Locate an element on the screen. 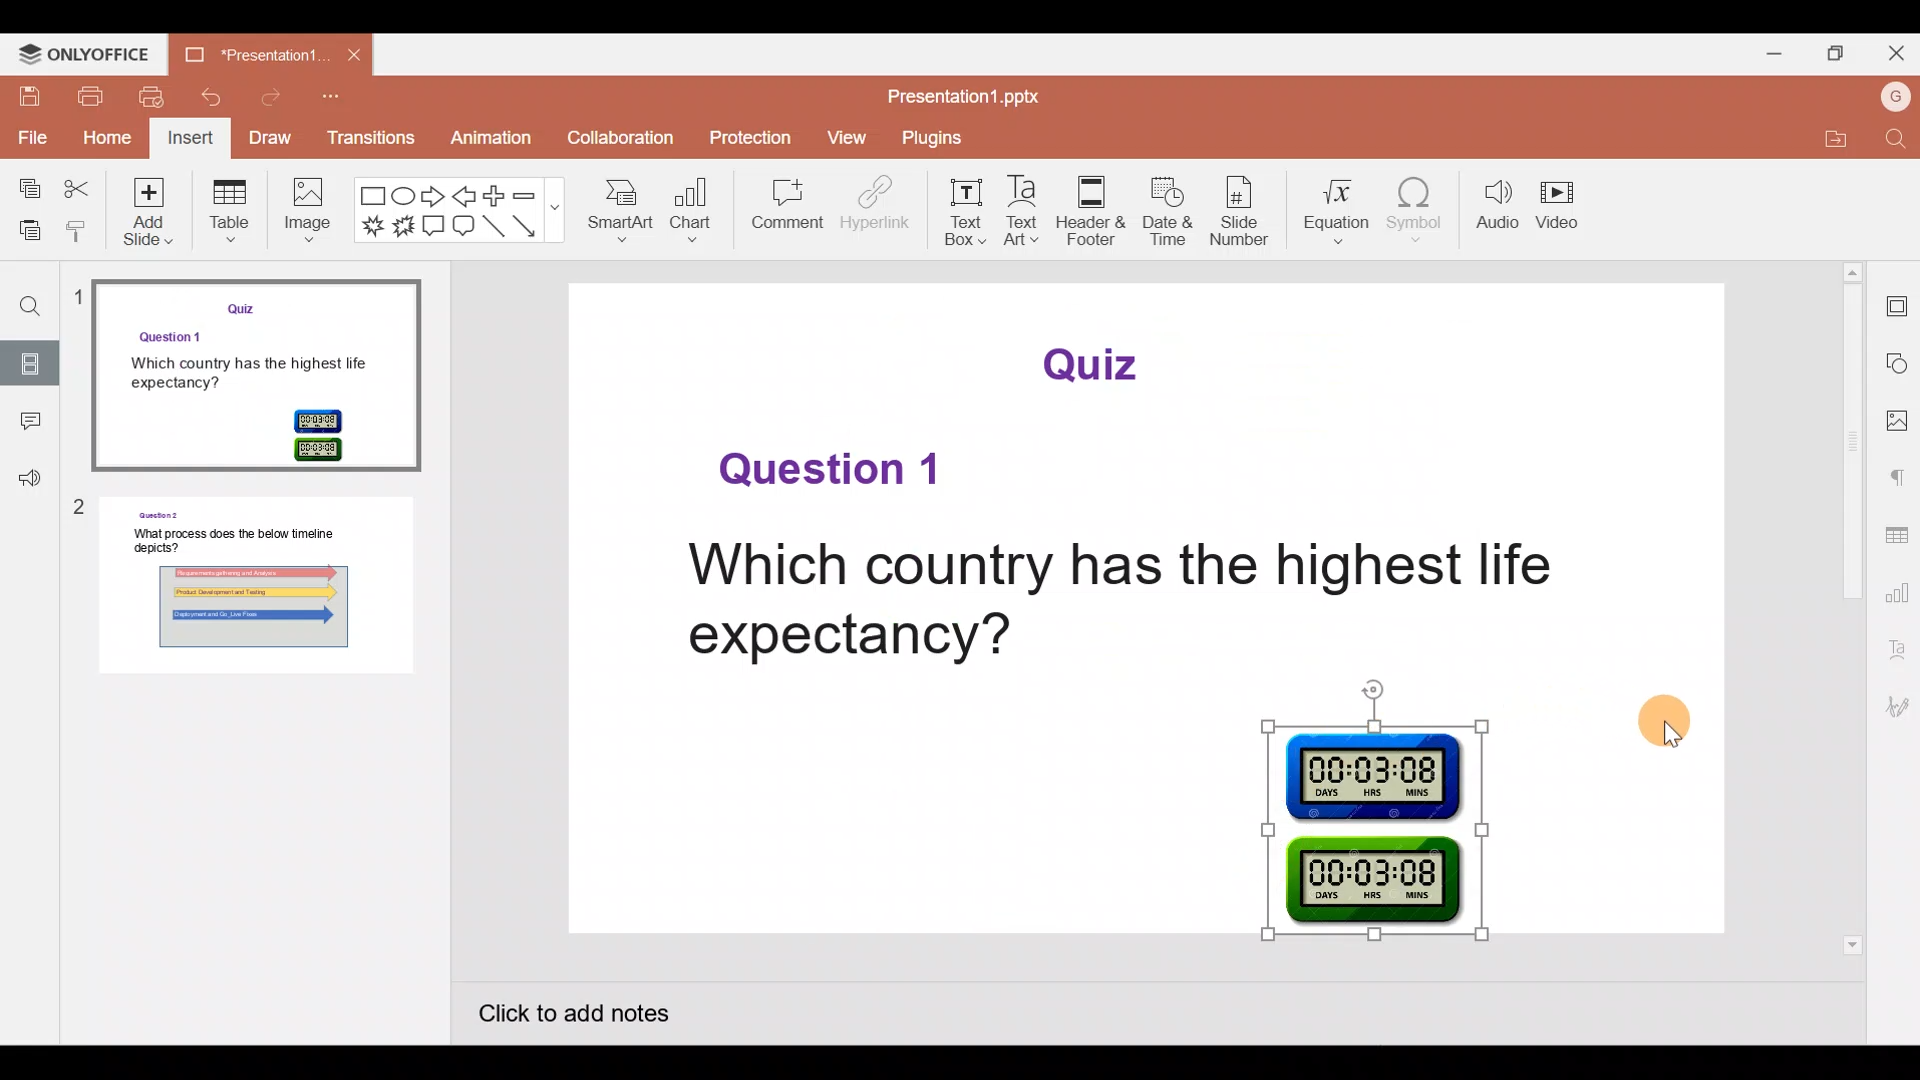  Plus is located at coordinates (499, 196).